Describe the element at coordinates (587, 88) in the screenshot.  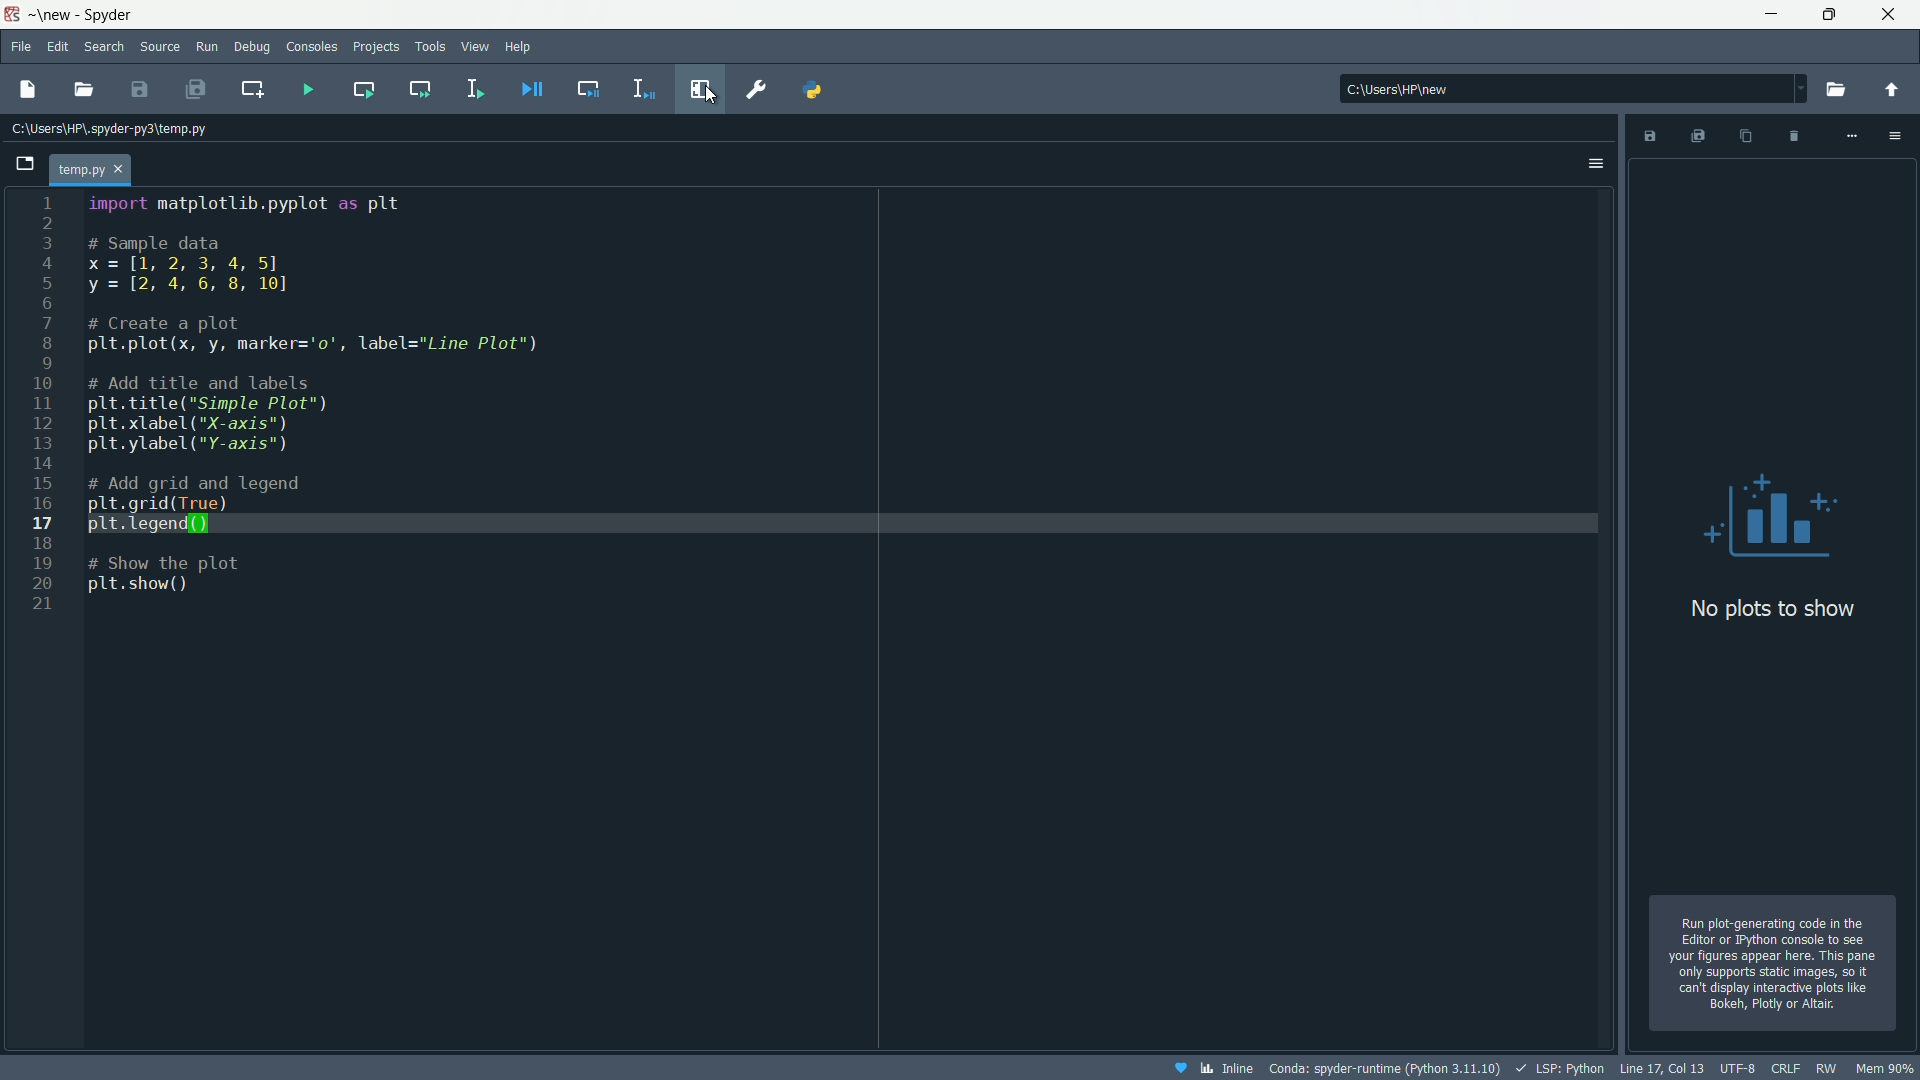
I see `debug cell` at that location.